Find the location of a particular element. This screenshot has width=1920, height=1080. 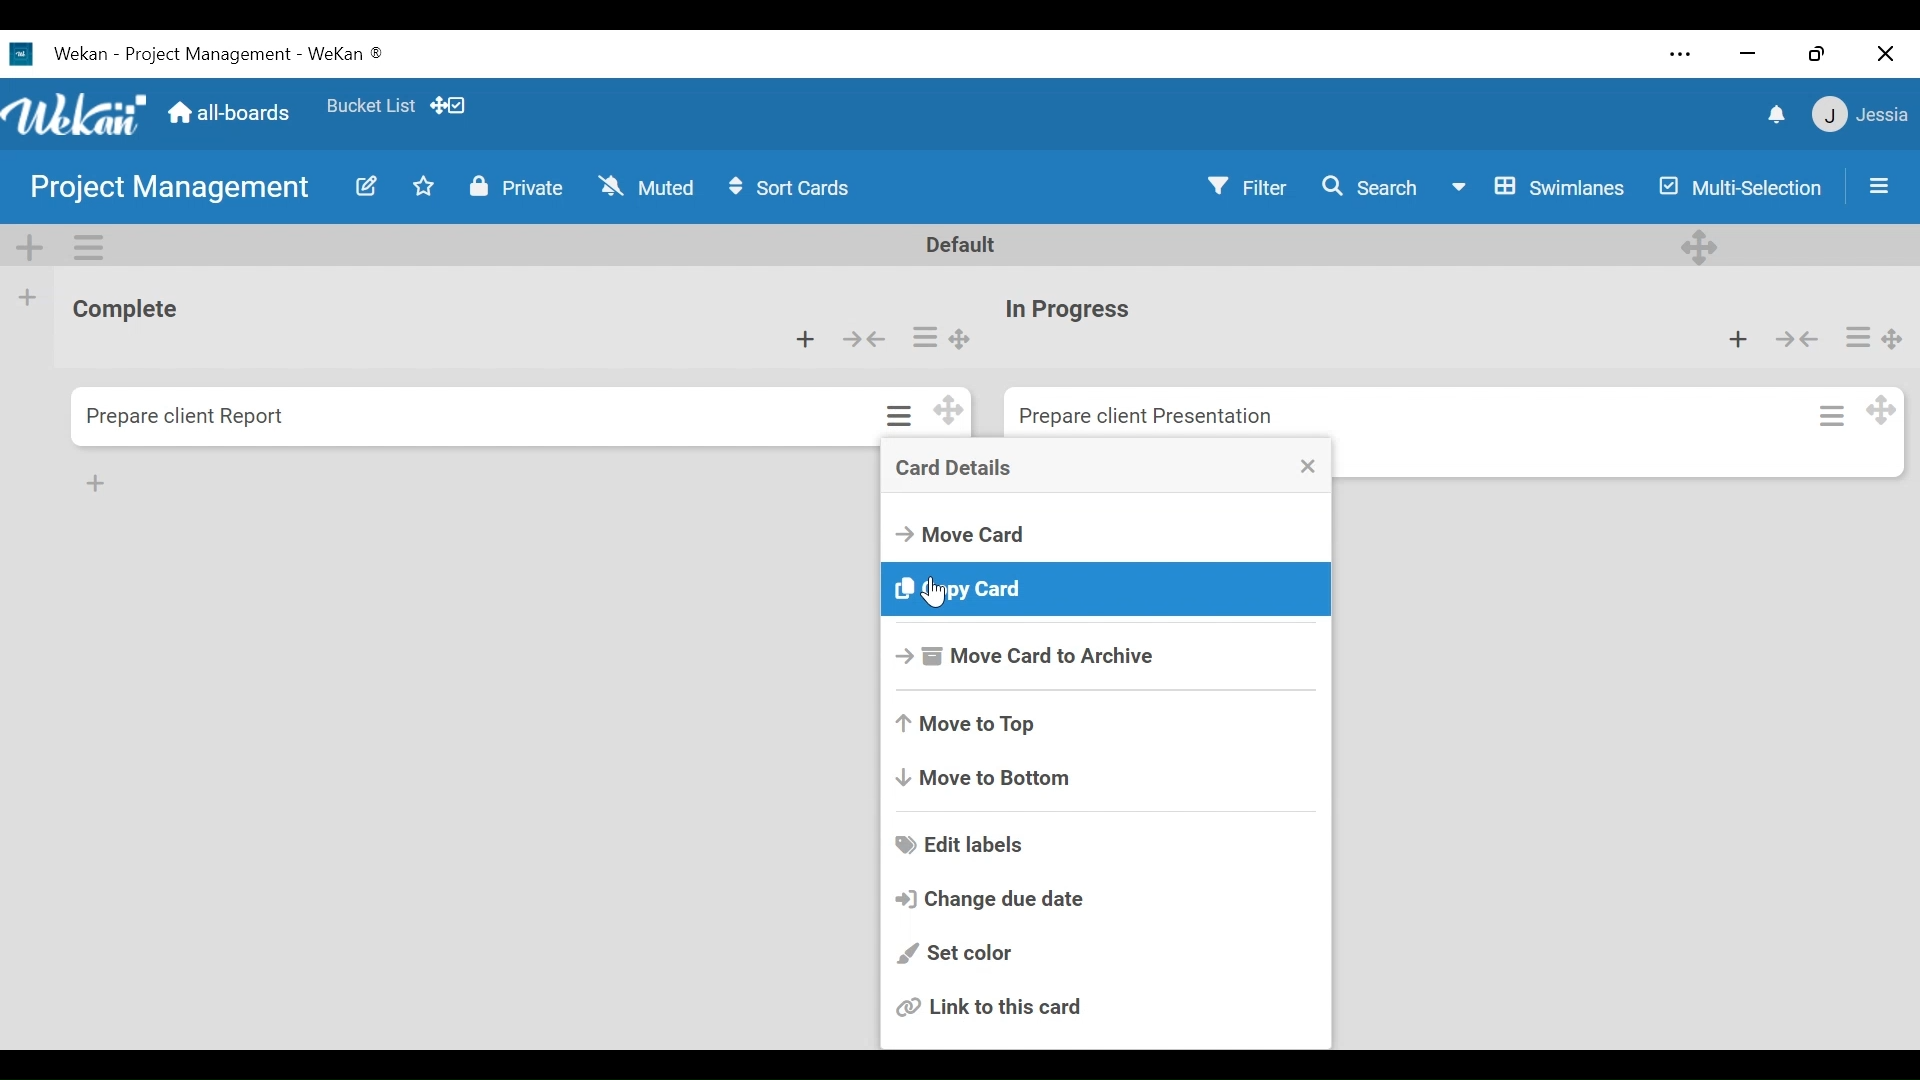

Card actions is located at coordinates (902, 418).